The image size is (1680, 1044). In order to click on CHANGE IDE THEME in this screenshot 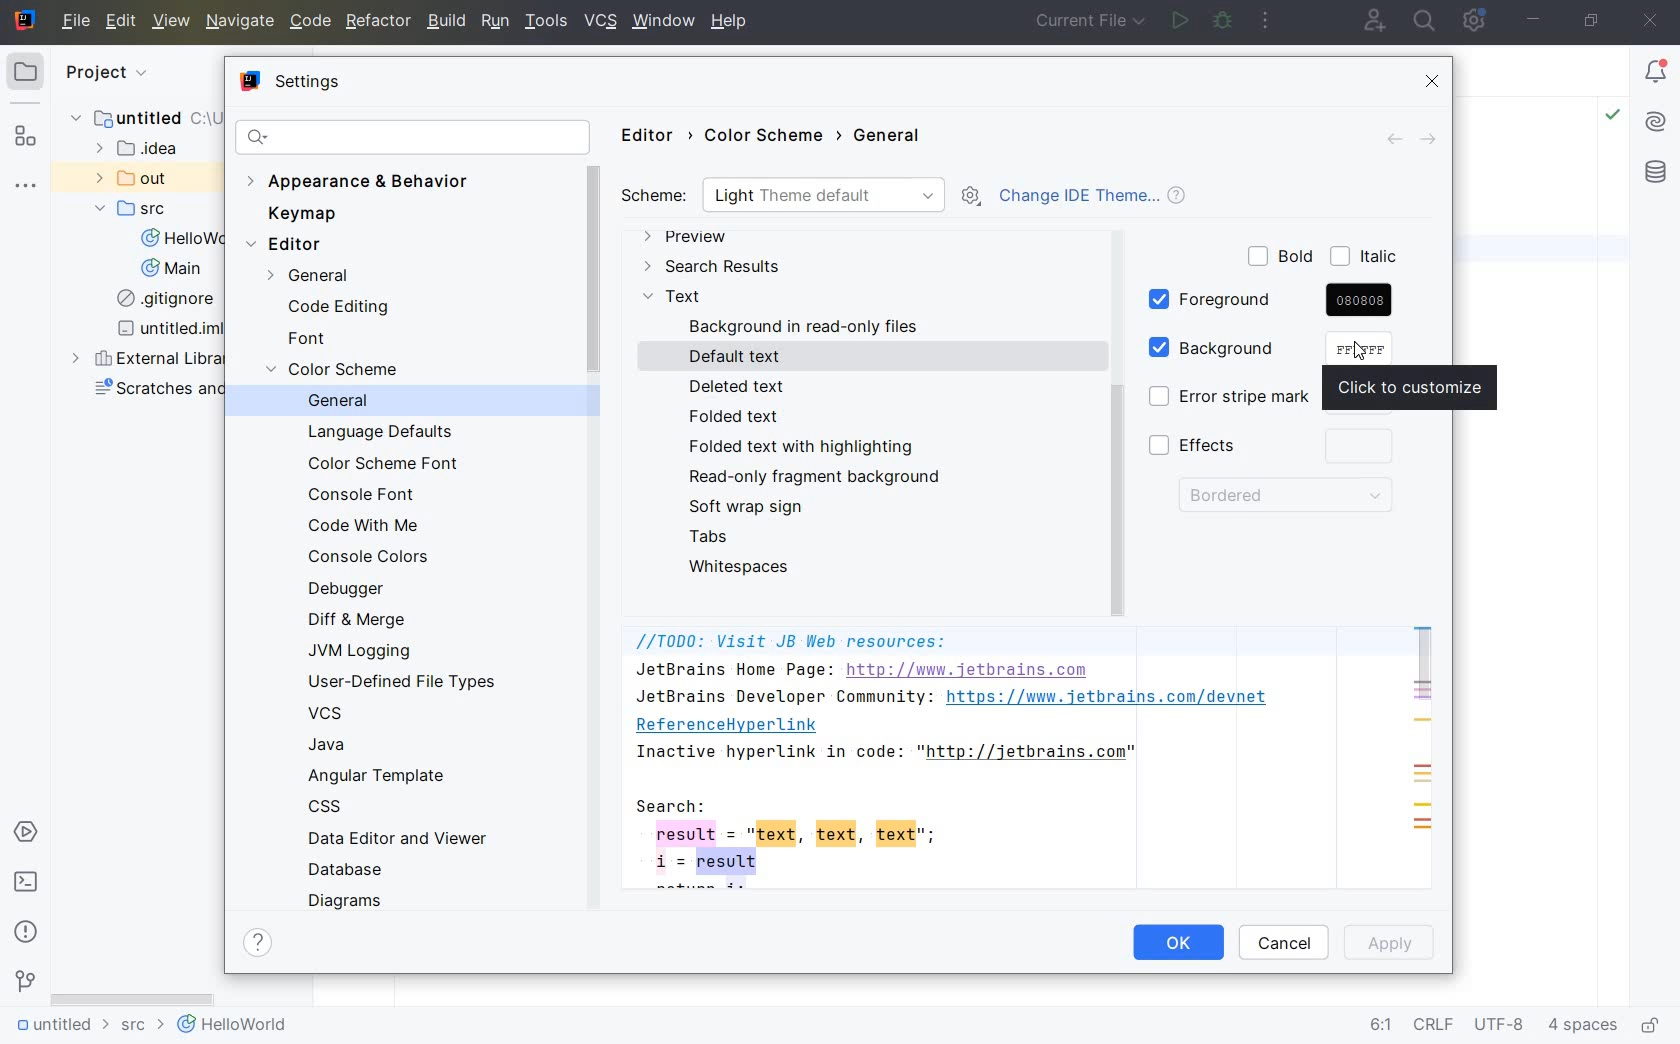, I will do `click(1101, 199)`.